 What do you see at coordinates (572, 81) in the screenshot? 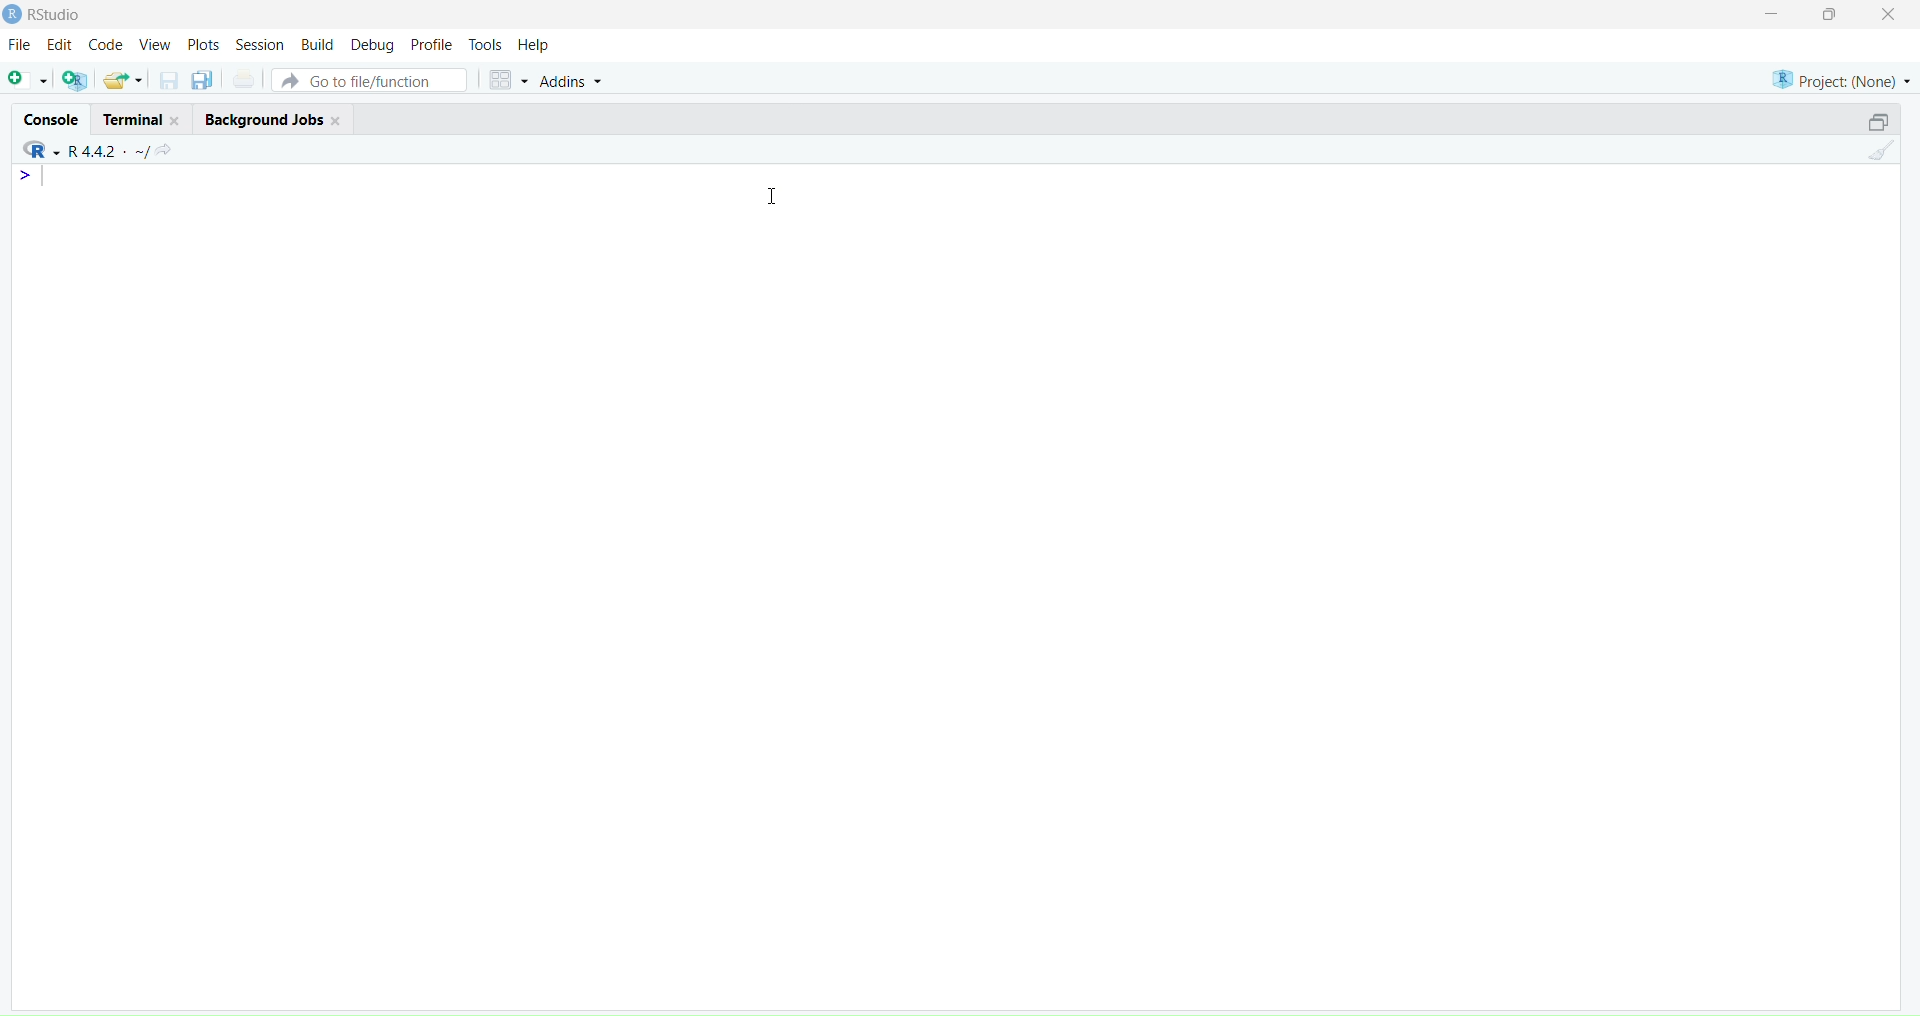
I see `Addins ~` at bounding box center [572, 81].